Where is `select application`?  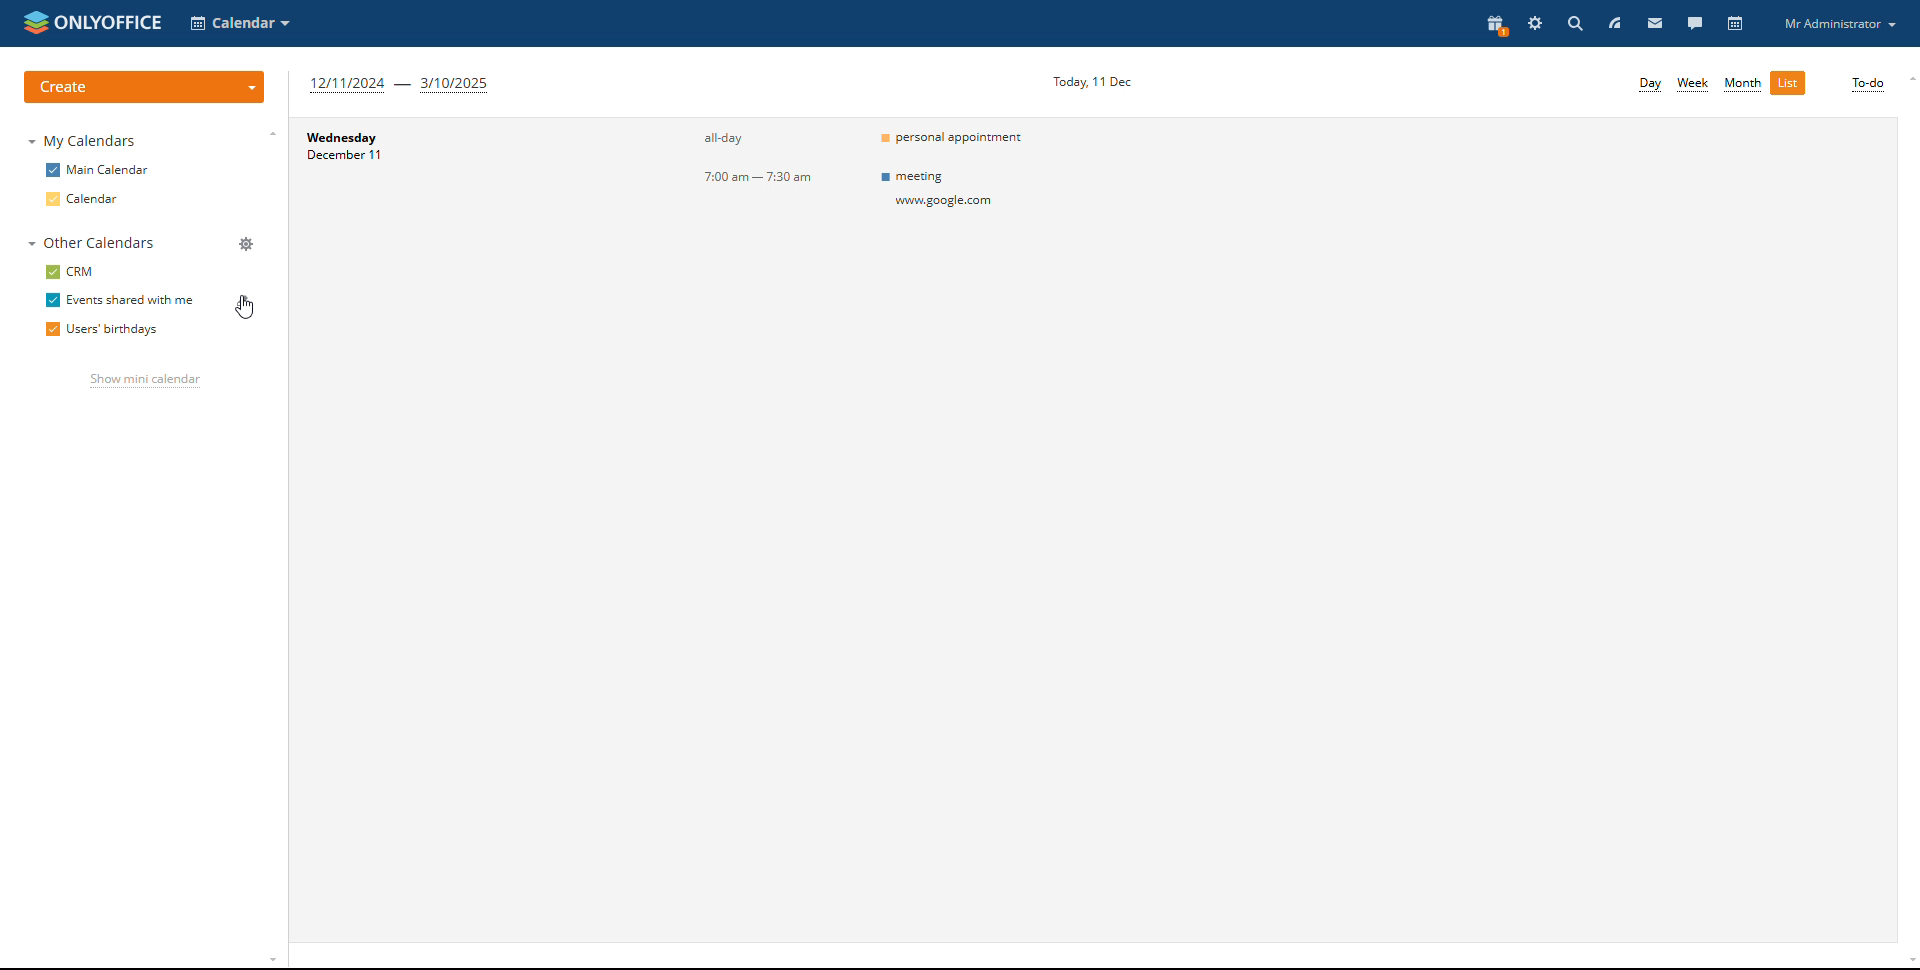 select application is located at coordinates (240, 22).